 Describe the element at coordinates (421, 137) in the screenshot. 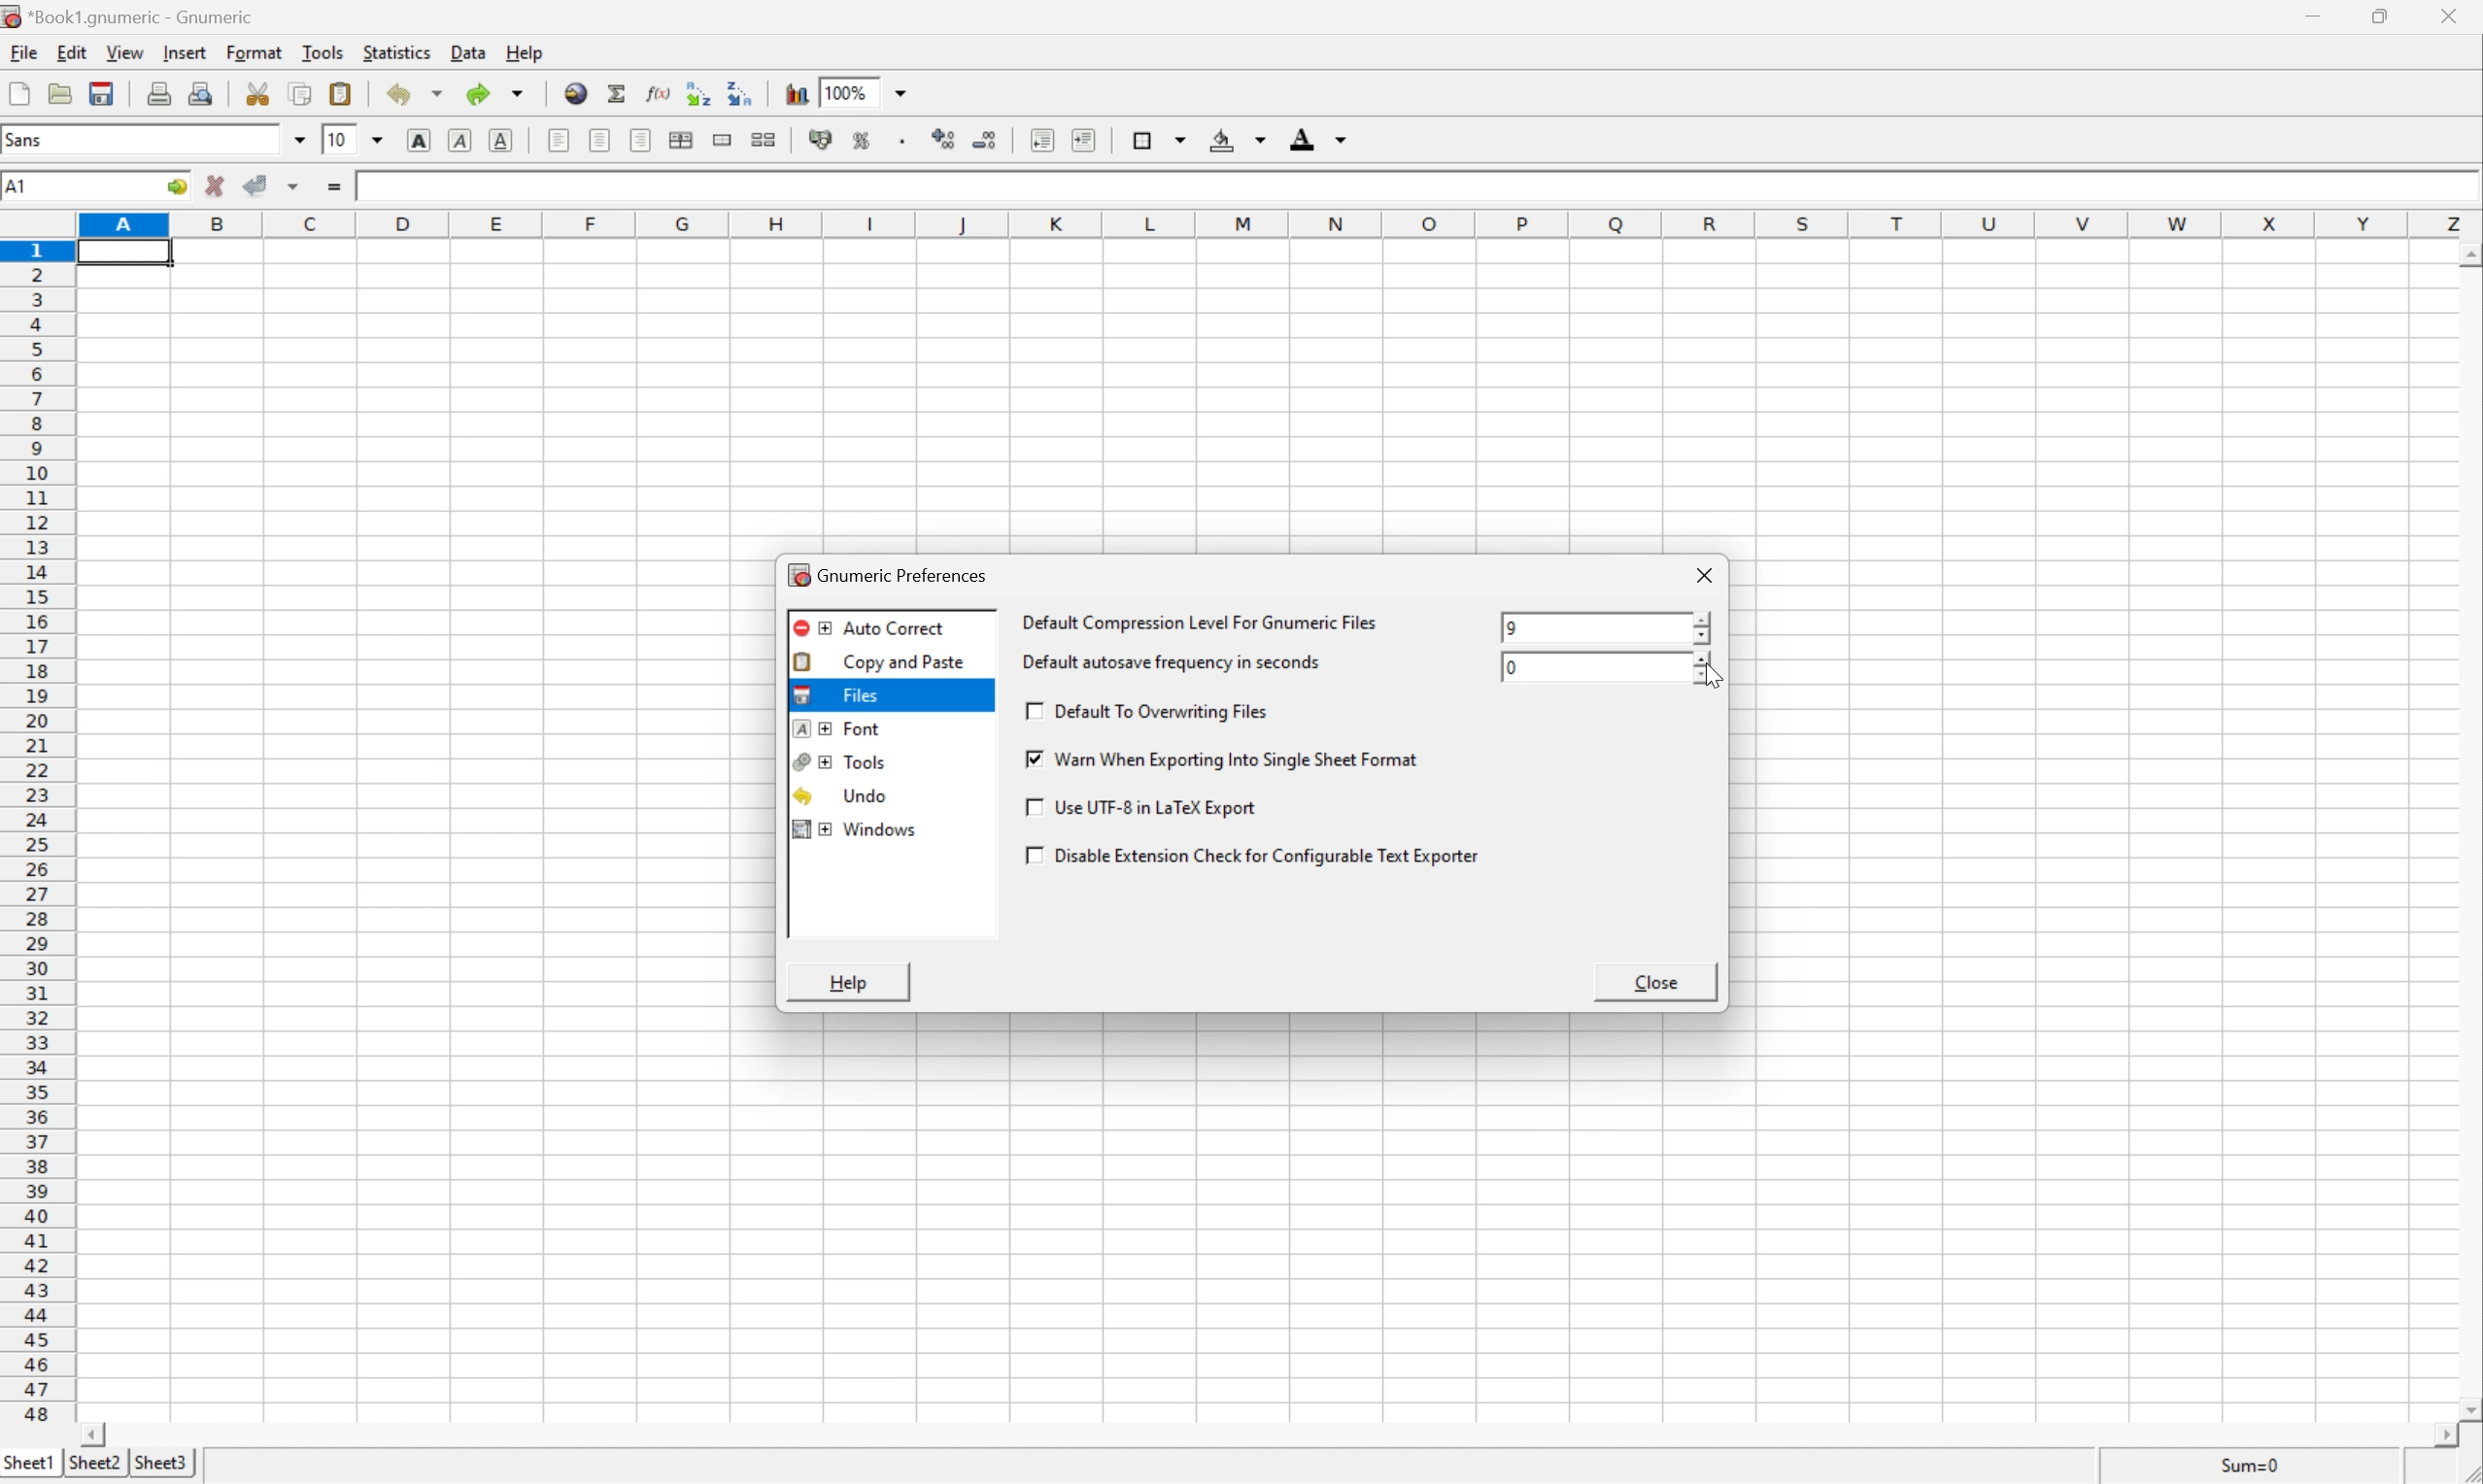

I see `bold` at that location.